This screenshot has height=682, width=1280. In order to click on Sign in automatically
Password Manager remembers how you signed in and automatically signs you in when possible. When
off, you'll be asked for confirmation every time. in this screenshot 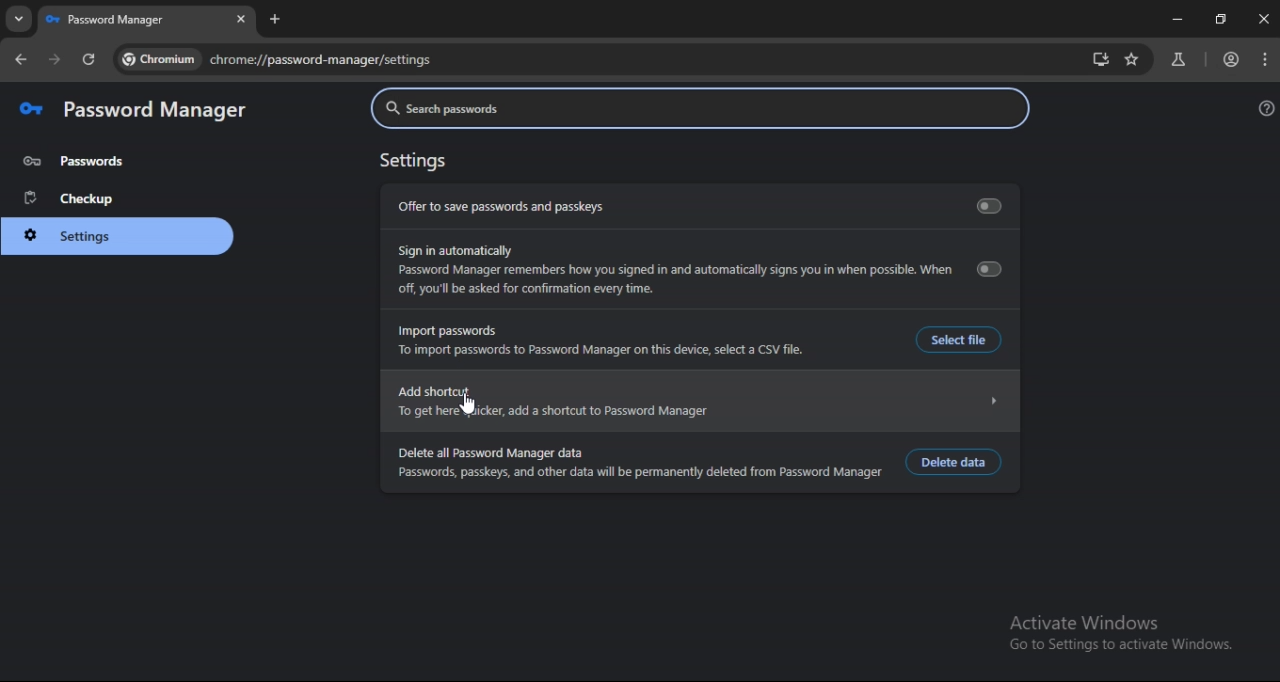, I will do `click(696, 271)`.